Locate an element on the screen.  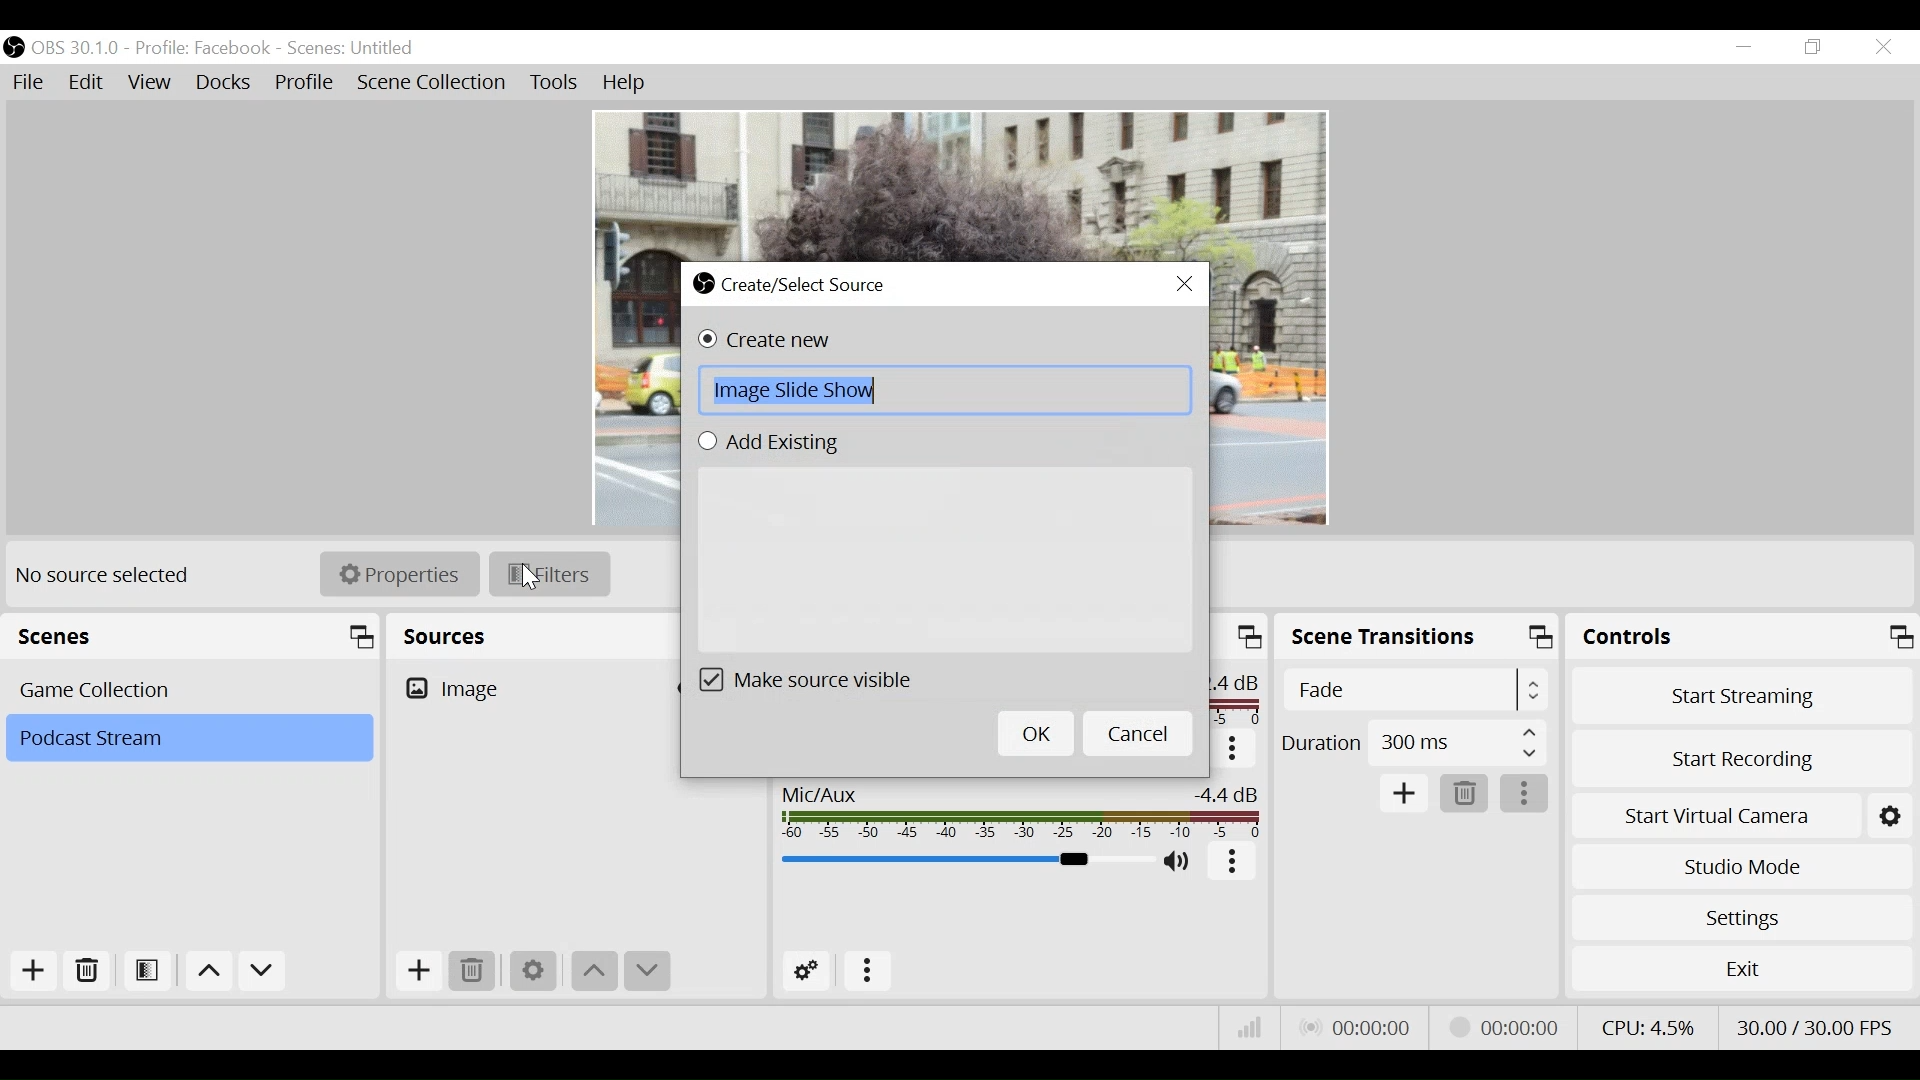
(un)mute is located at coordinates (1180, 863).